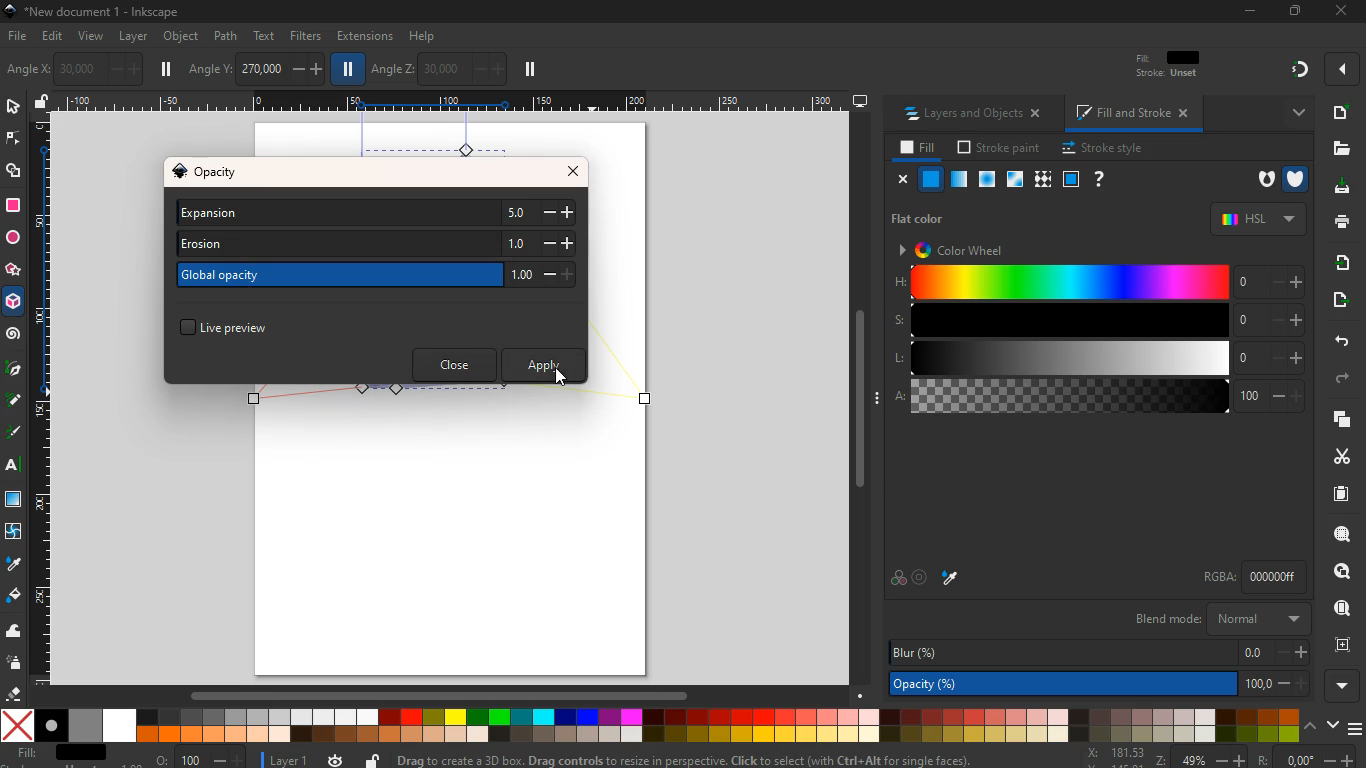  I want to click on o, so click(196, 758).